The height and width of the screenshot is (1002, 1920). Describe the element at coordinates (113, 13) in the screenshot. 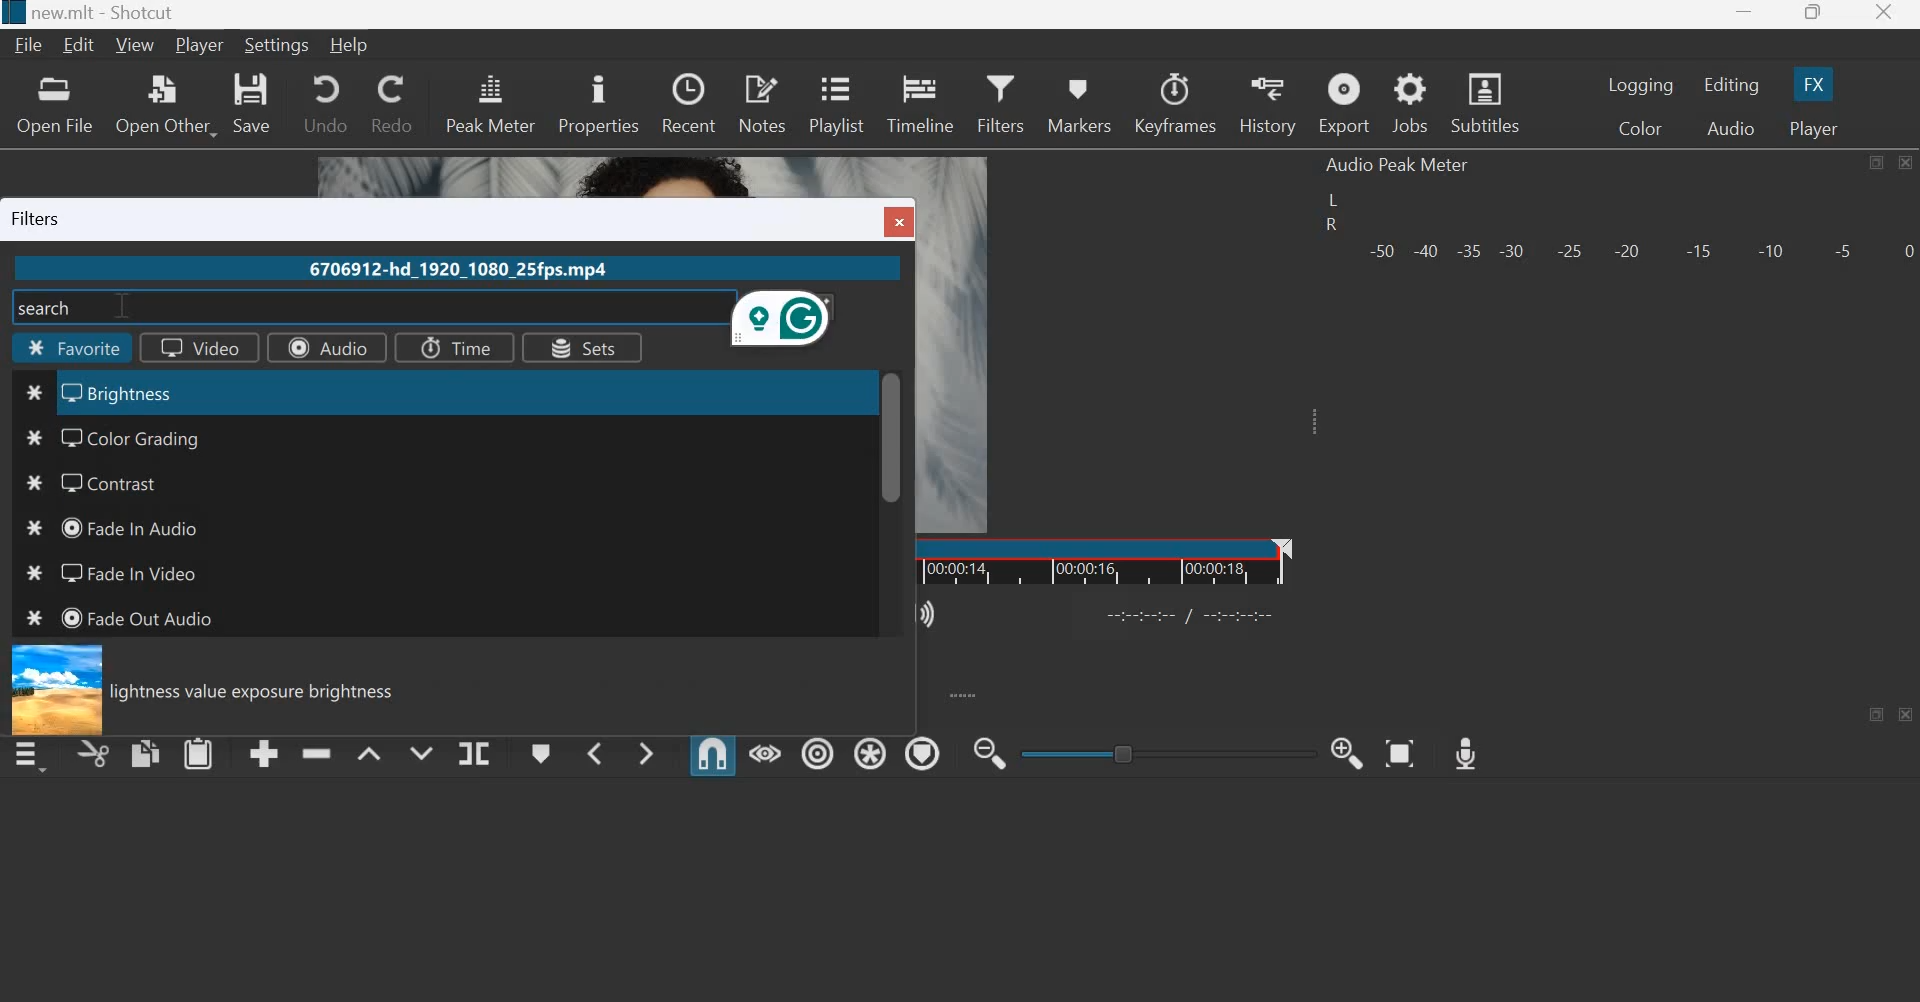

I see `new.mlt - Shotcut` at that location.